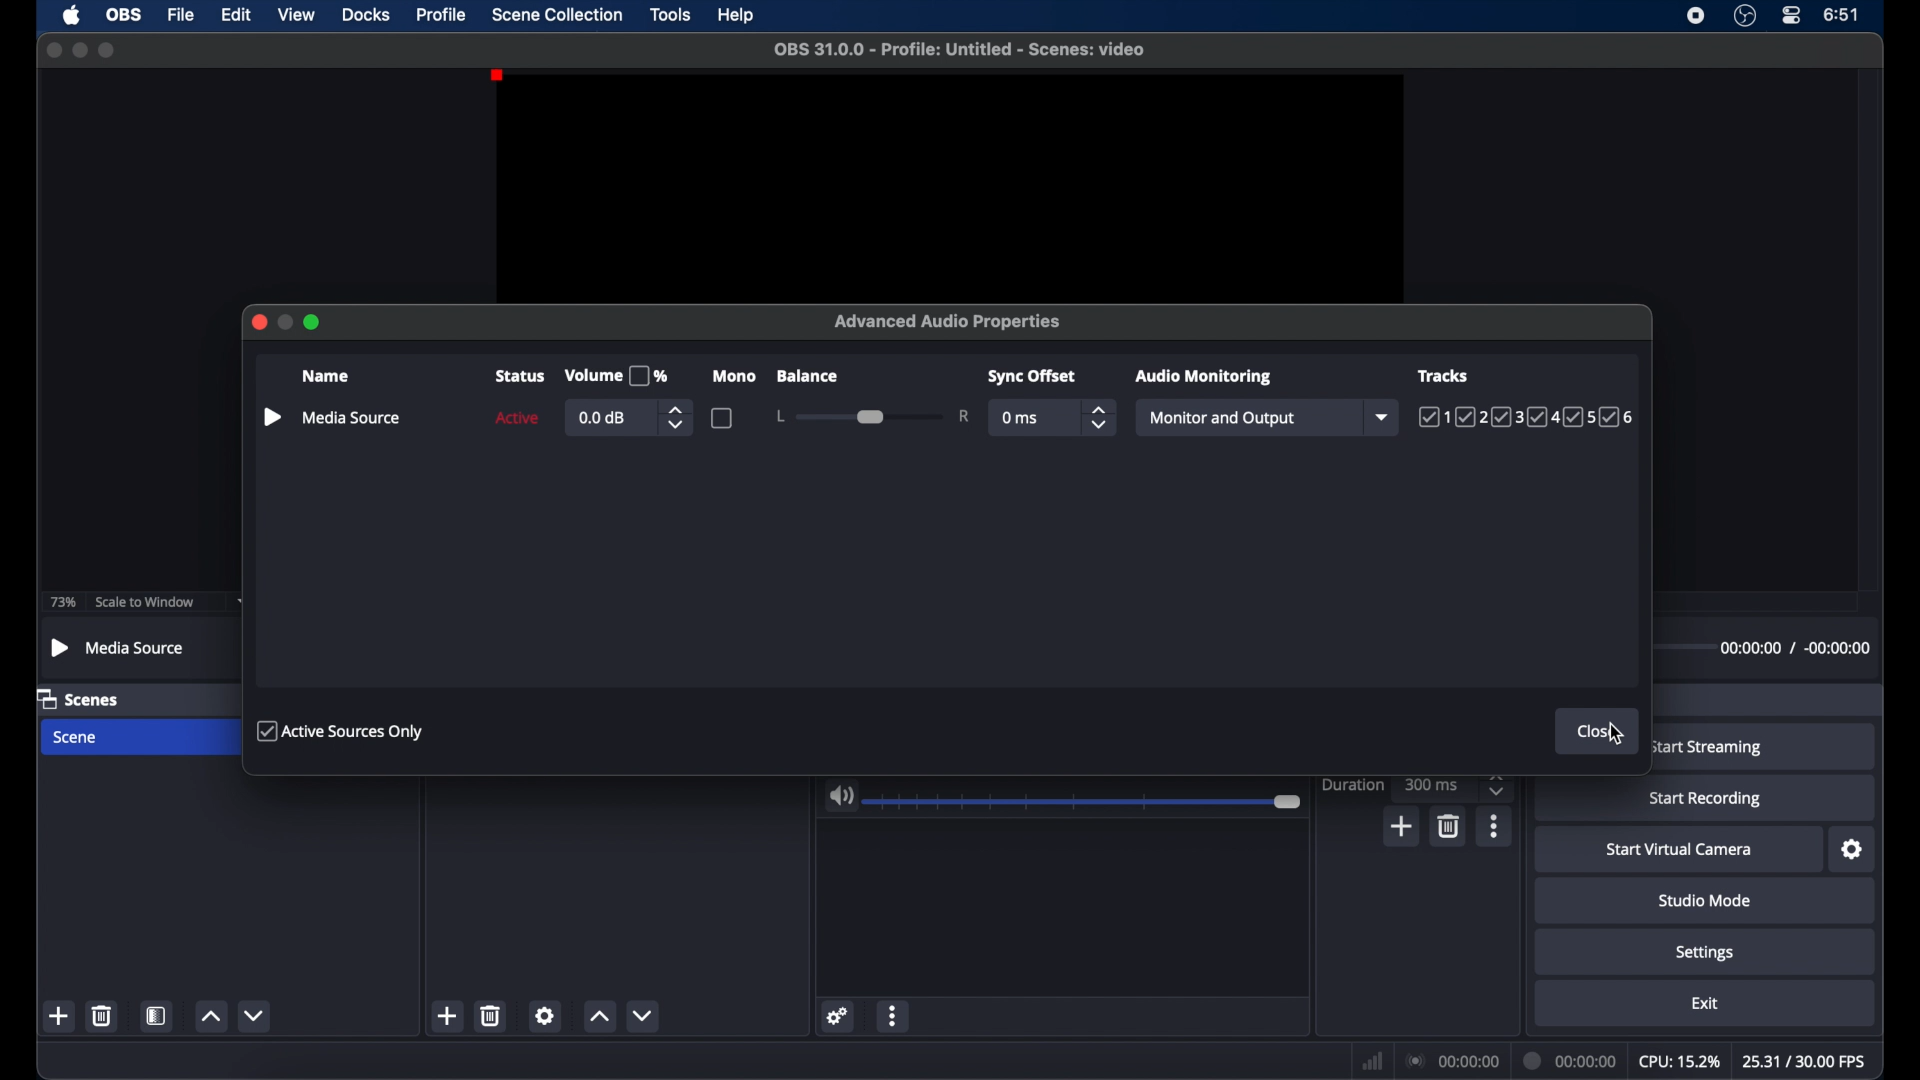 This screenshot has width=1920, height=1080. I want to click on maximize, so click(312, 322).